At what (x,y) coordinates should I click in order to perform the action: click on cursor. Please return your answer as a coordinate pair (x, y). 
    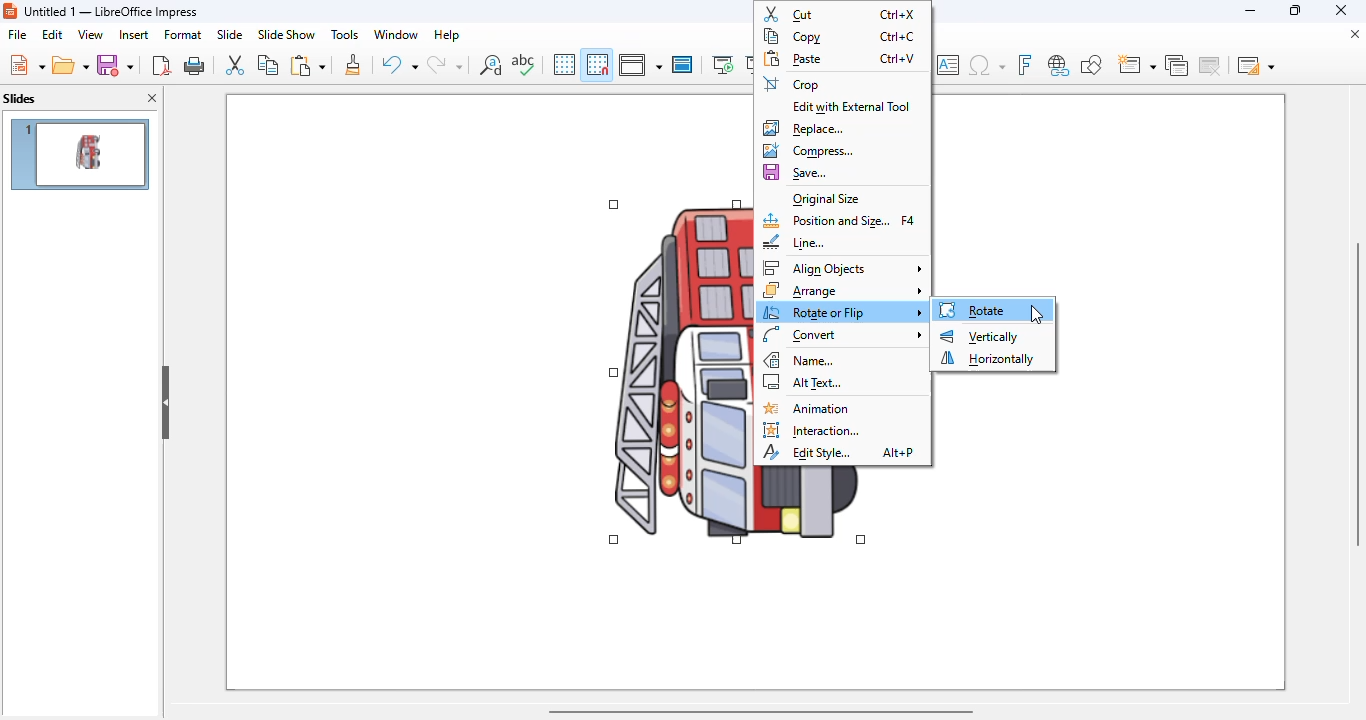
    Looking at the image, I should click on (1038, 314).